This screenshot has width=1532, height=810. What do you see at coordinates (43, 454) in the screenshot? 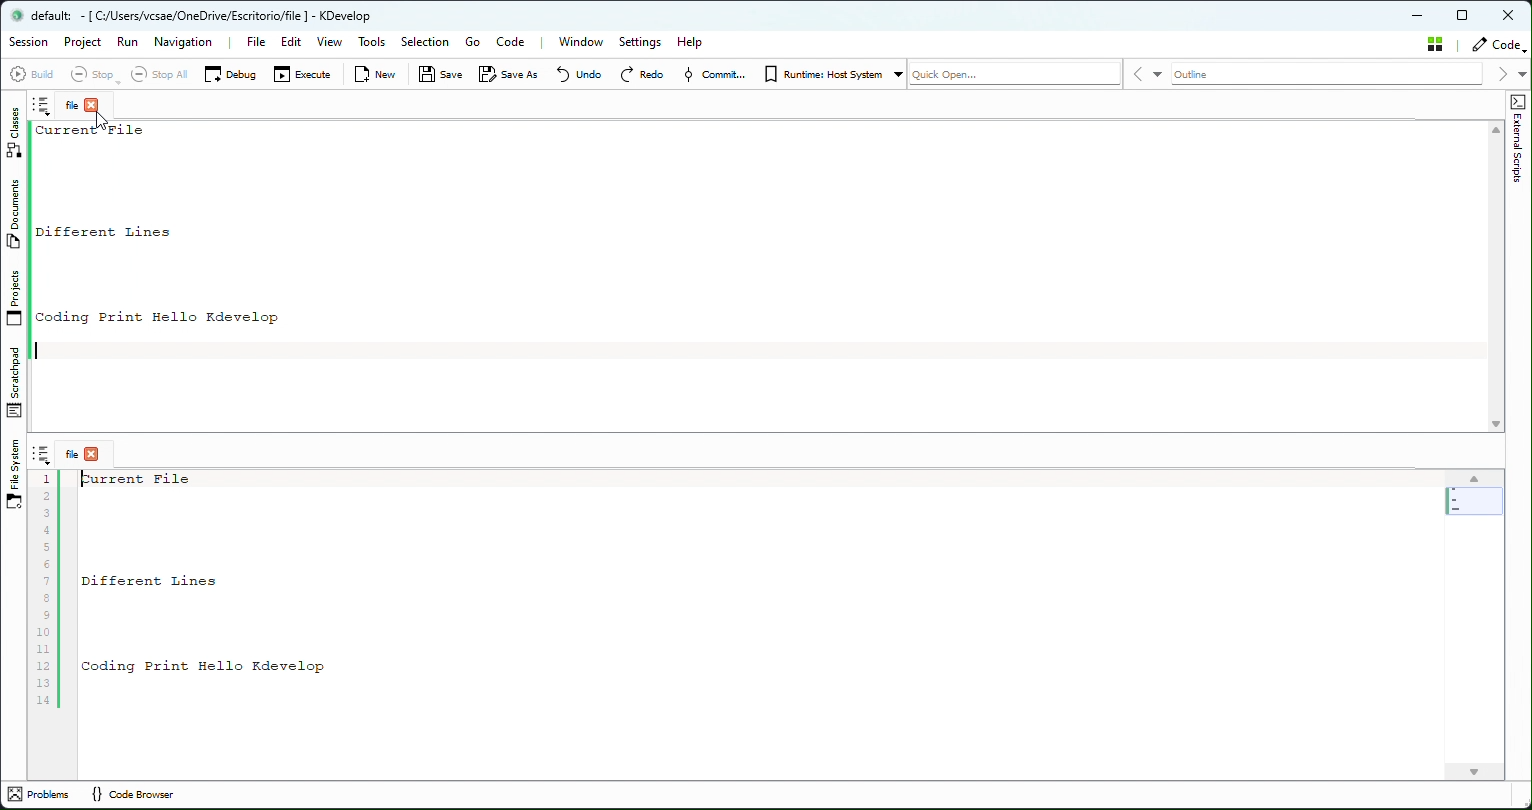
I see `Browse tabs` at bounding box center [43, 454].